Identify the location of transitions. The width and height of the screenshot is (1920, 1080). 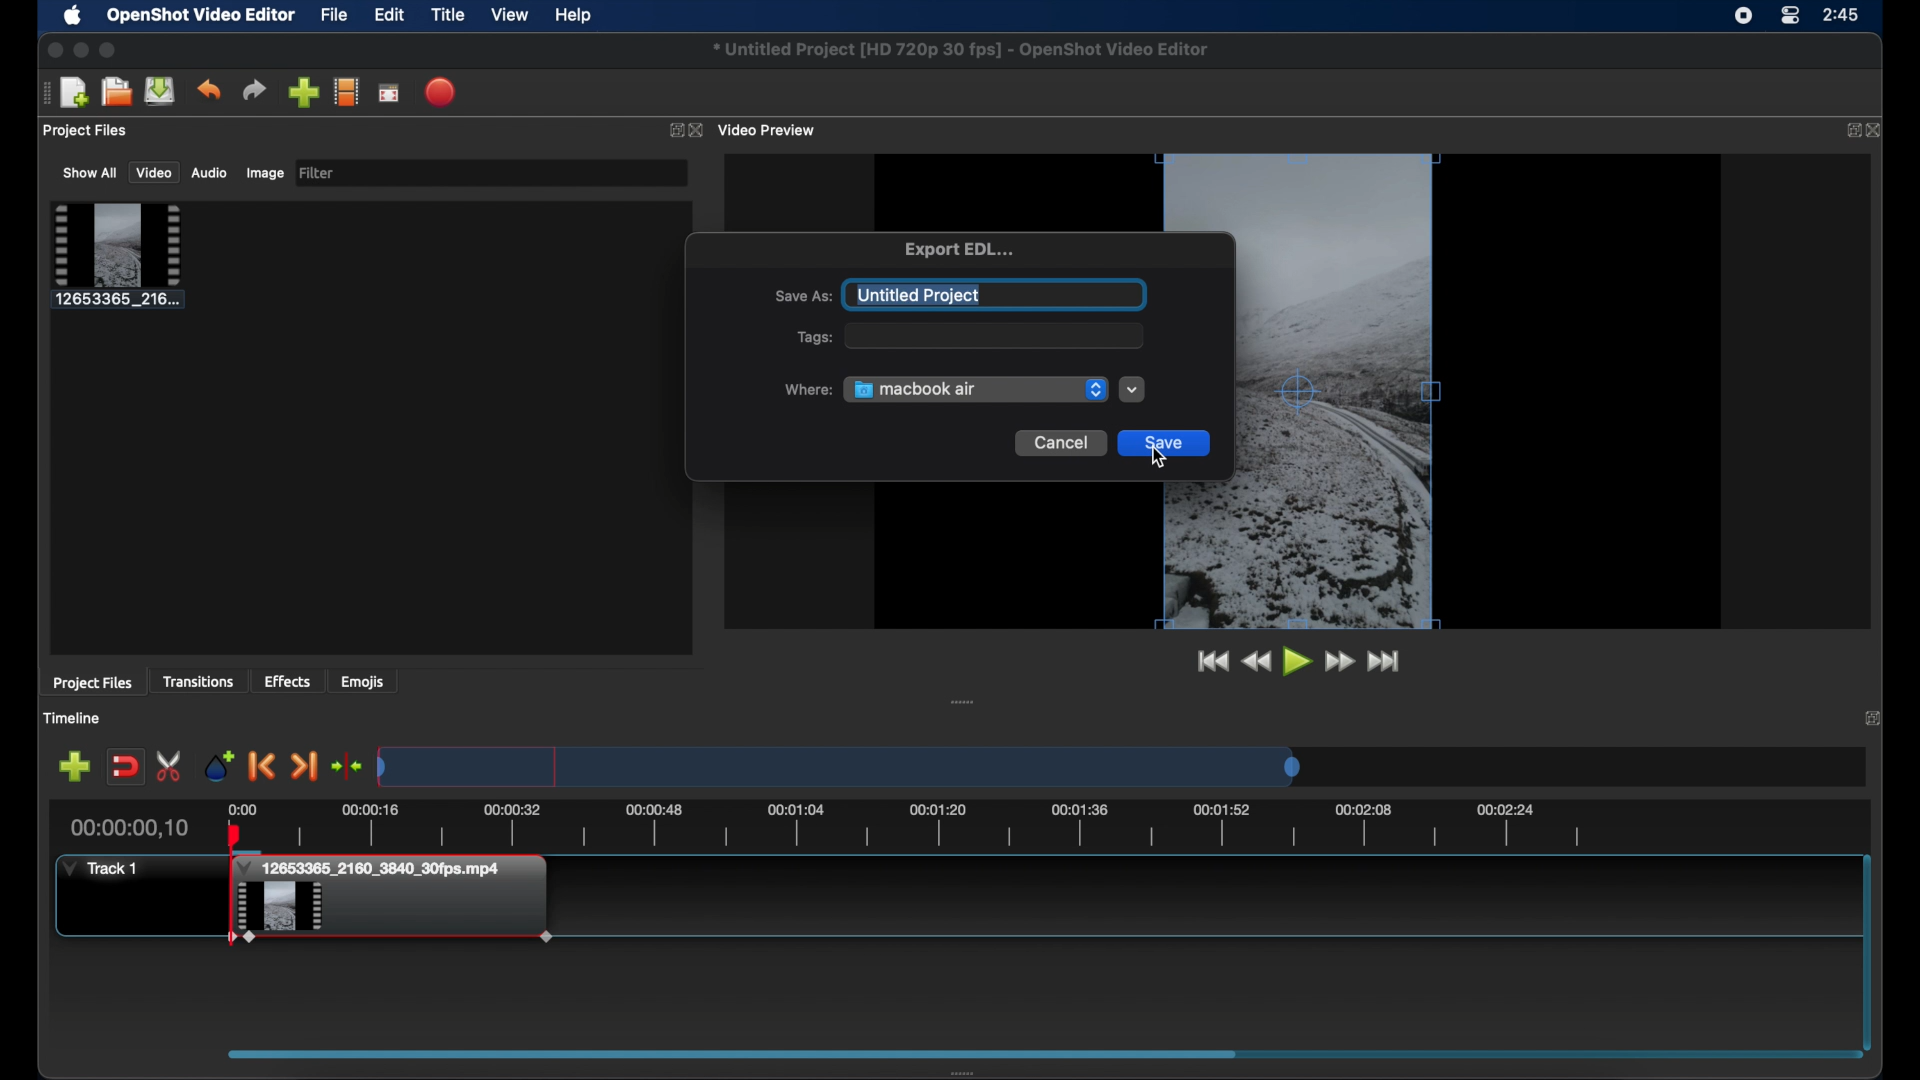
(201, 681).